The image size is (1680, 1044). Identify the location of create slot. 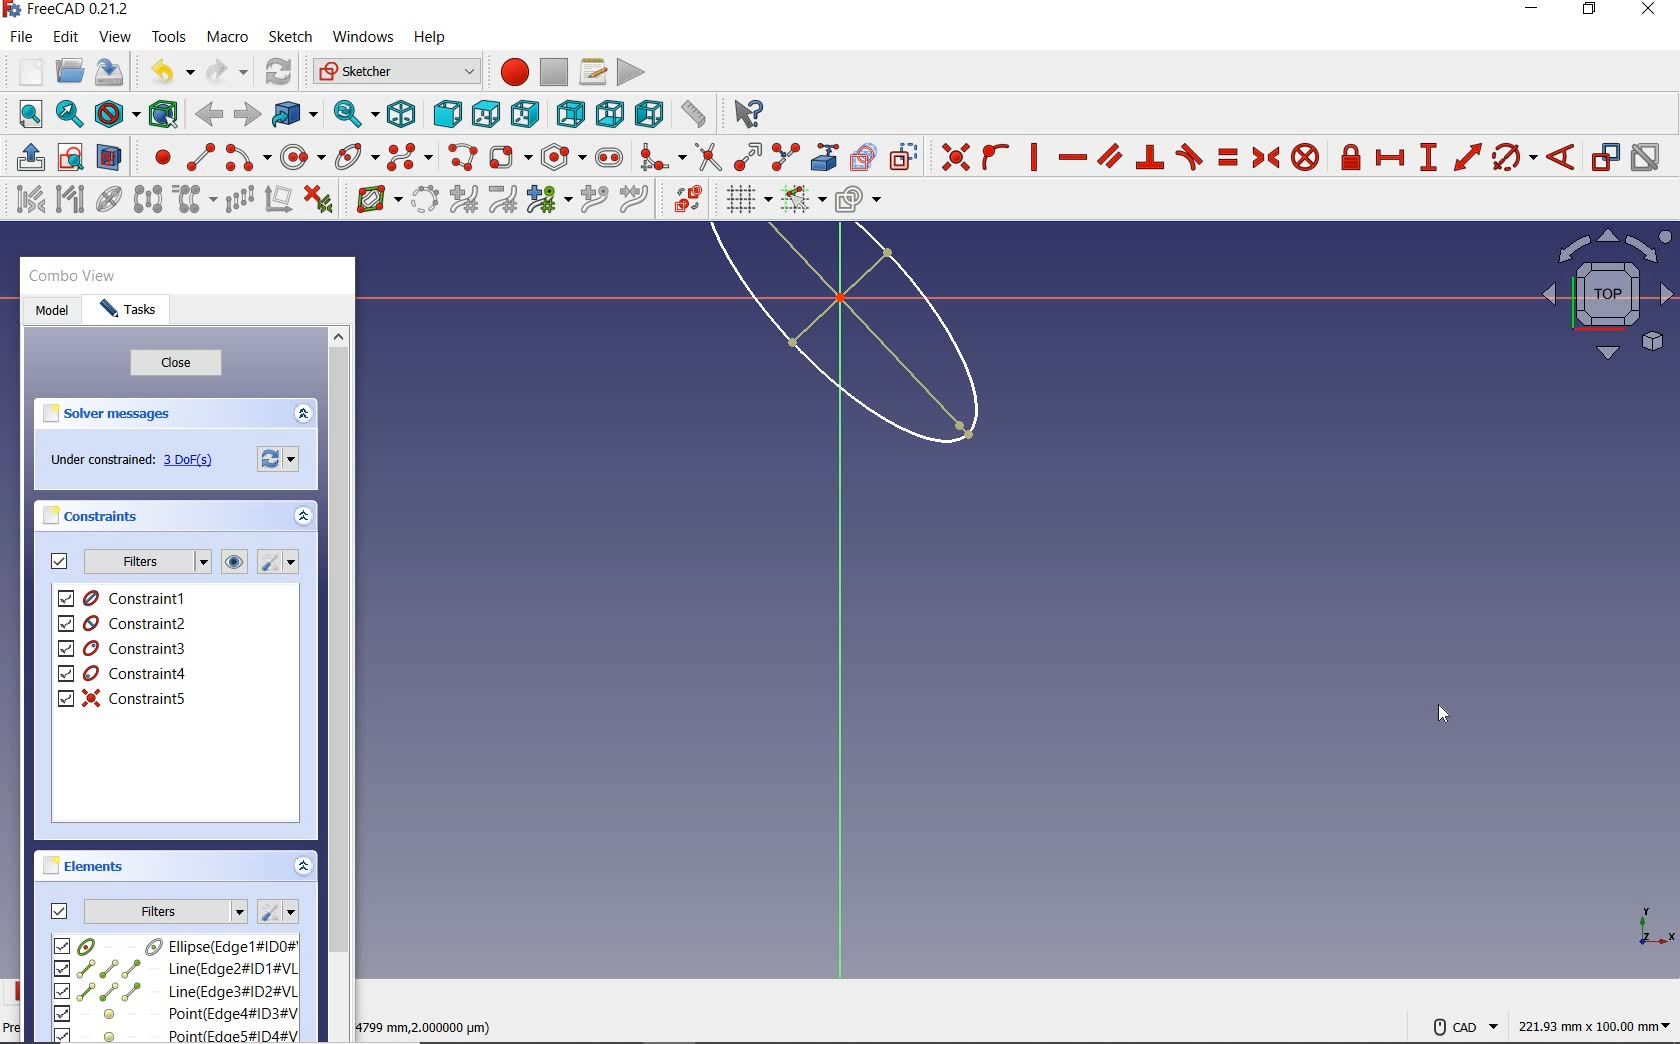
(607, 156).